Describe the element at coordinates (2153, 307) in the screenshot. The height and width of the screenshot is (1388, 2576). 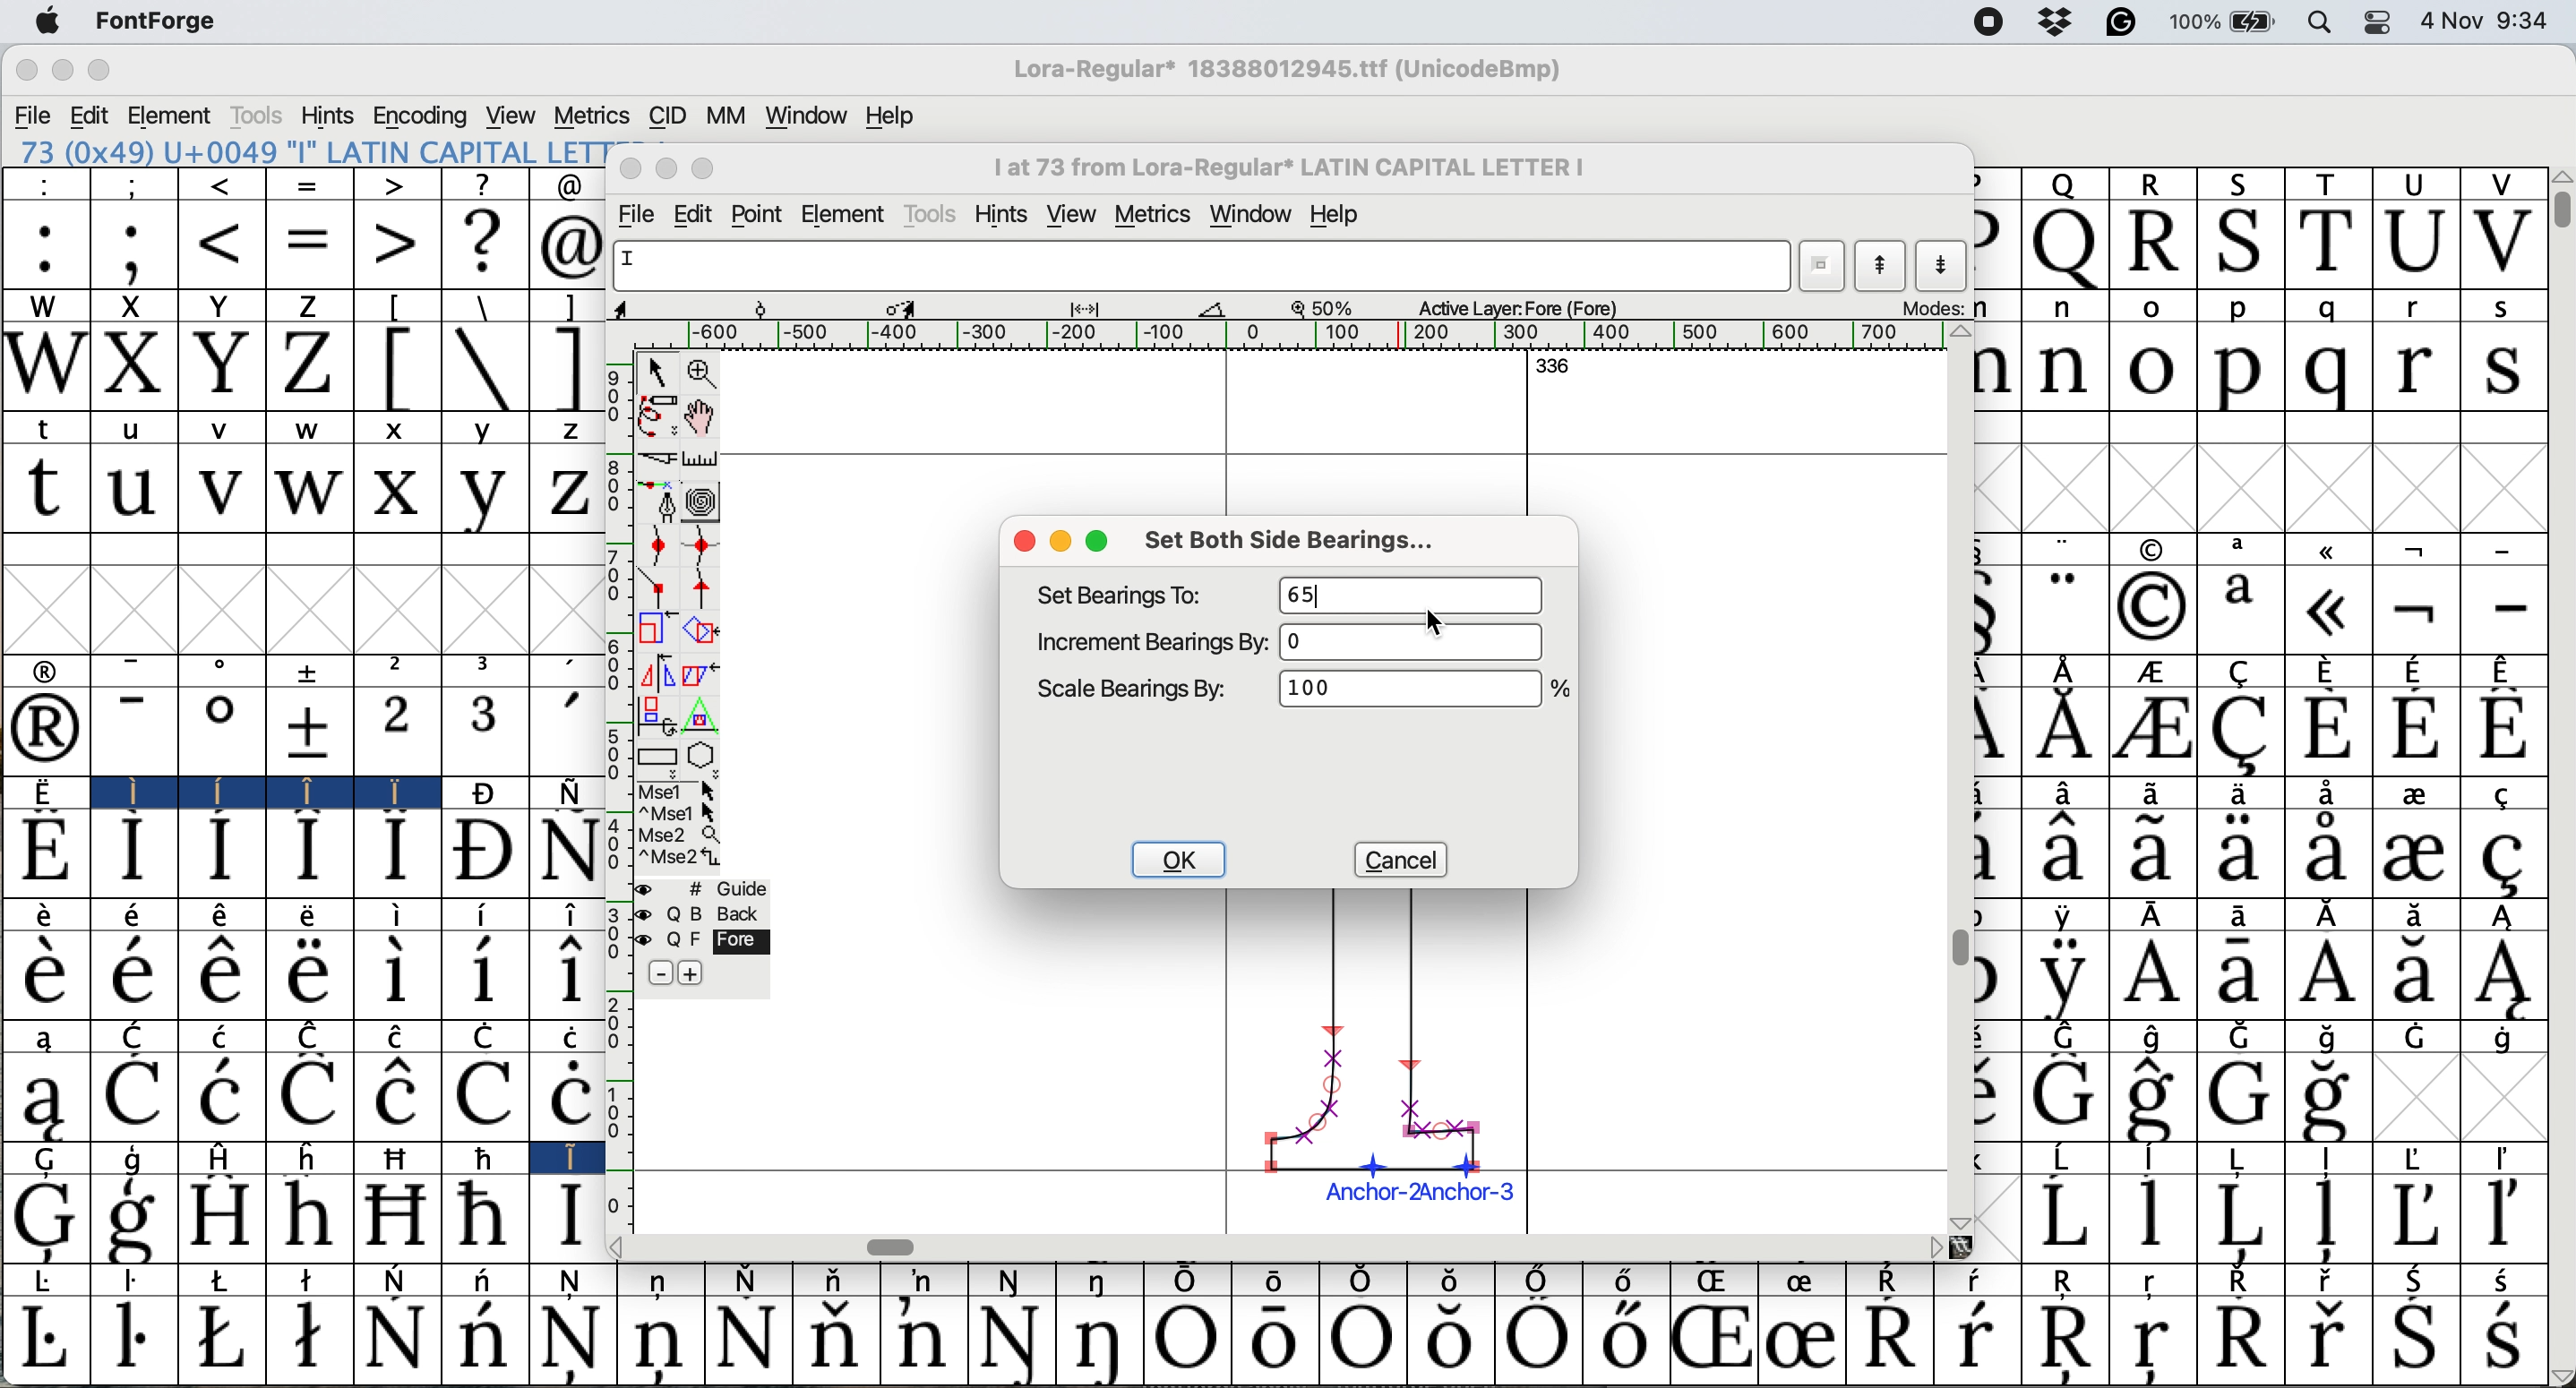
I see `o` at that location.